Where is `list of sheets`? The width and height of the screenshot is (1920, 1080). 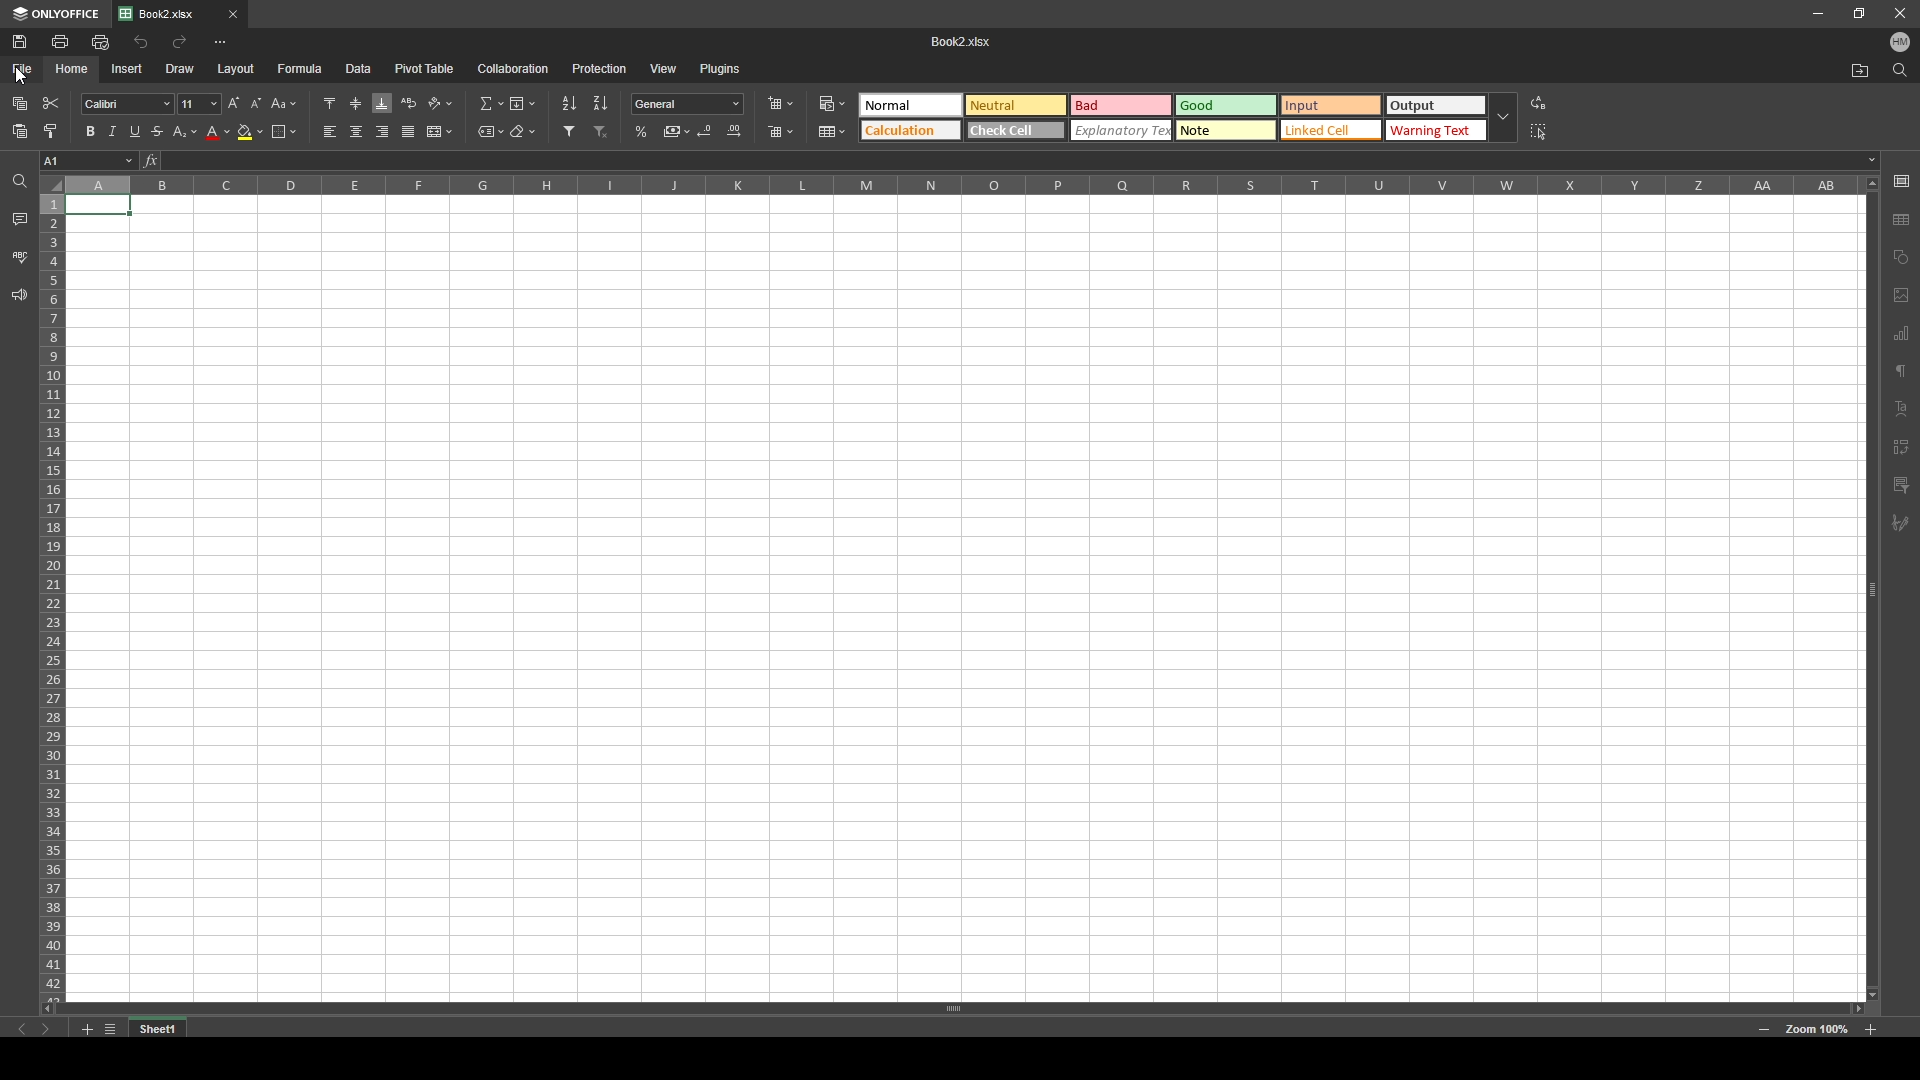 list of sheets is located at coordinates (110, 1027).